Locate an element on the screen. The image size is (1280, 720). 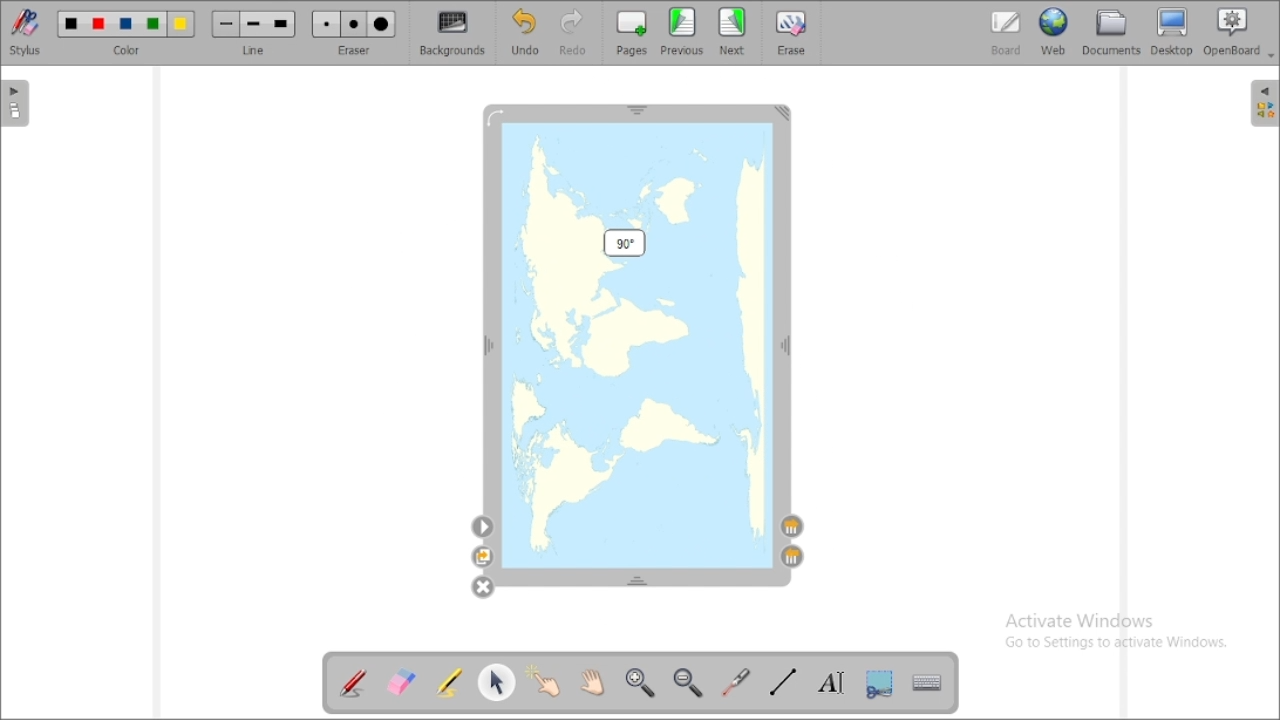
documents is located at coordinates (1111, 33).